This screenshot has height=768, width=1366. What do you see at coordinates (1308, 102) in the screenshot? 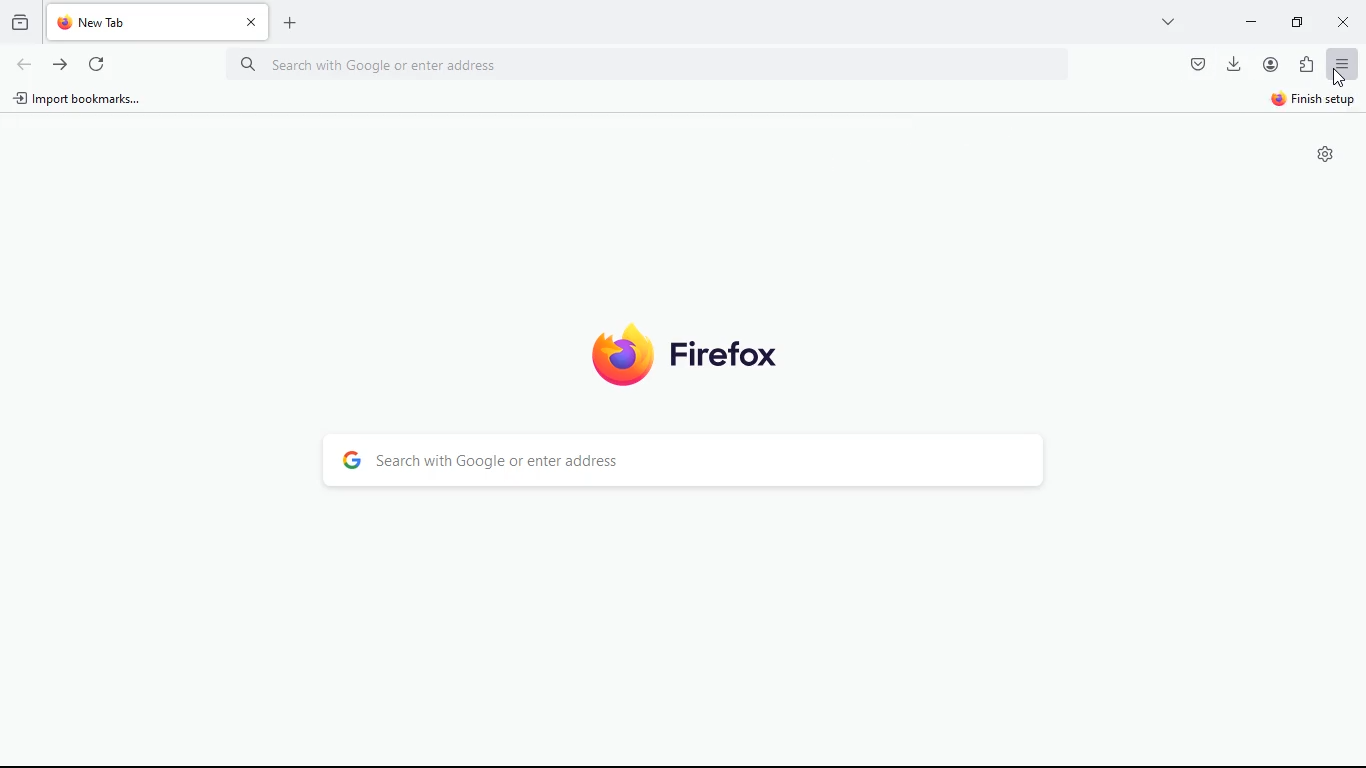
I see `finish setup` at bounding box center [1308, 102].